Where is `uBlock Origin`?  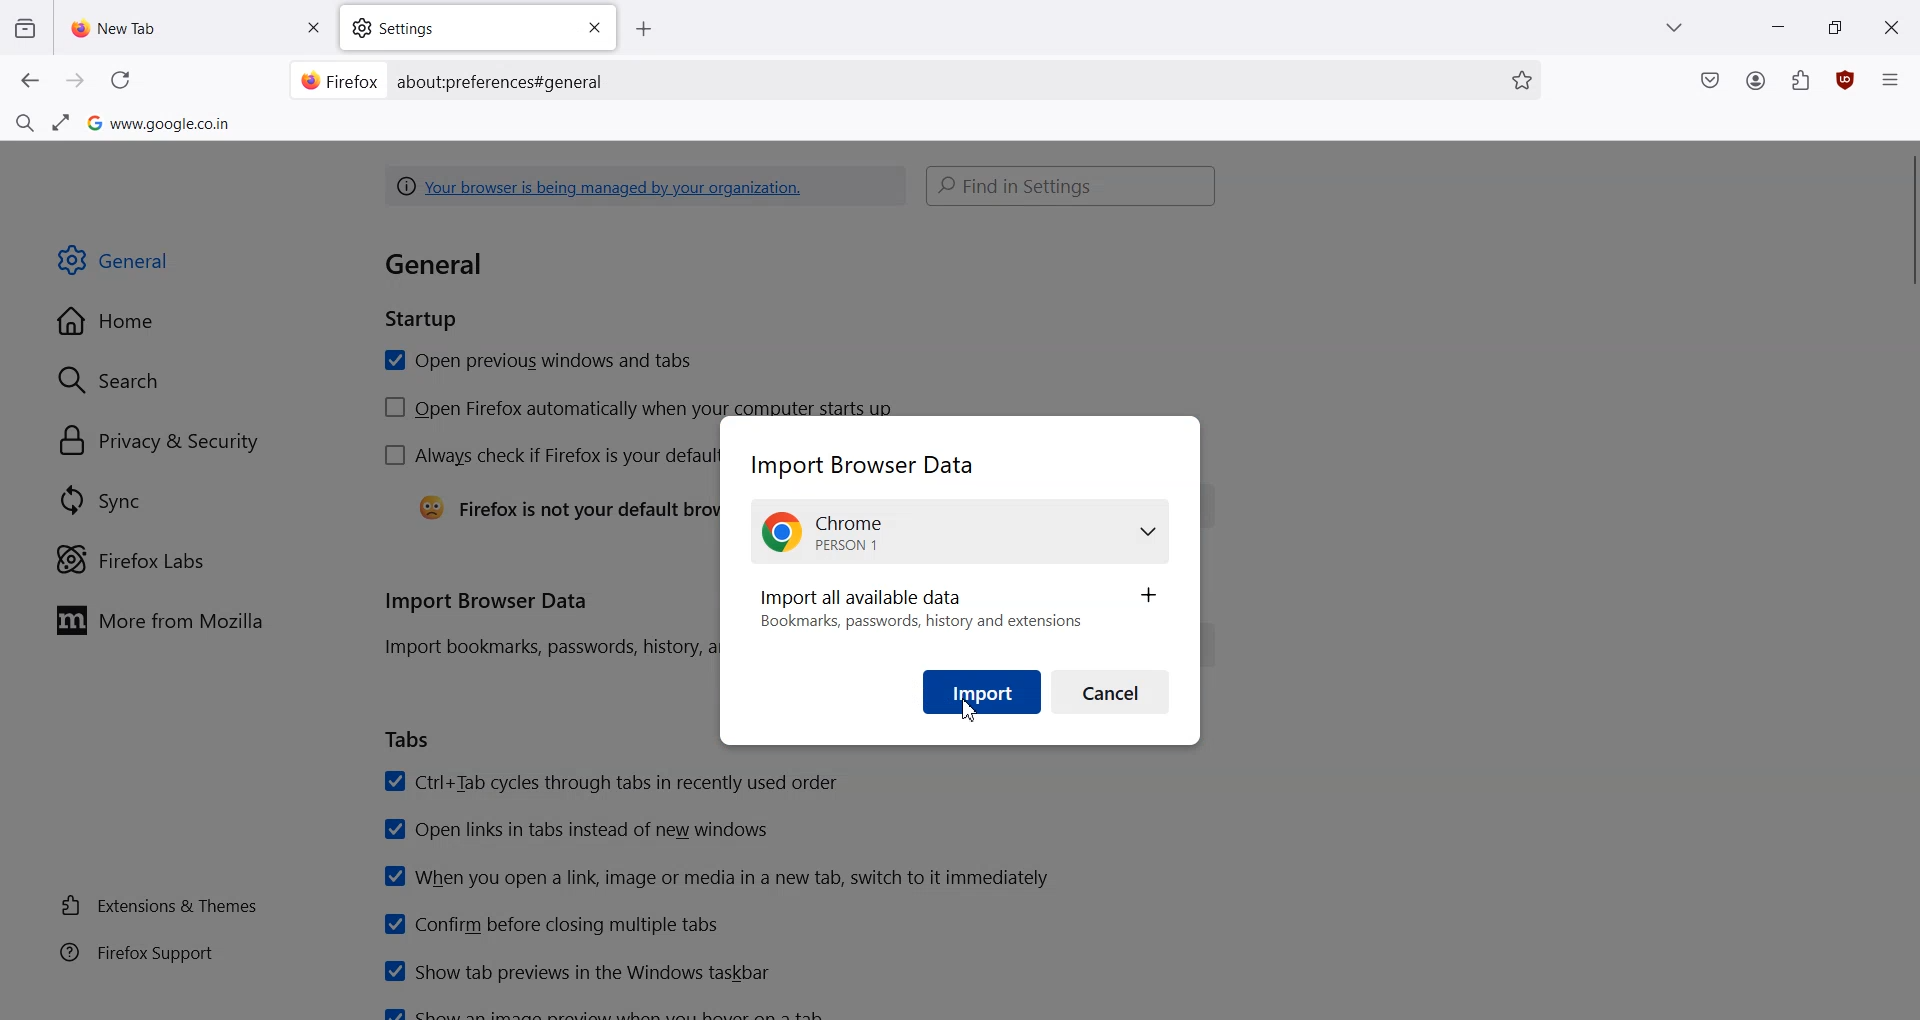 uBlock Origin is located at coordinates (1844, 80).